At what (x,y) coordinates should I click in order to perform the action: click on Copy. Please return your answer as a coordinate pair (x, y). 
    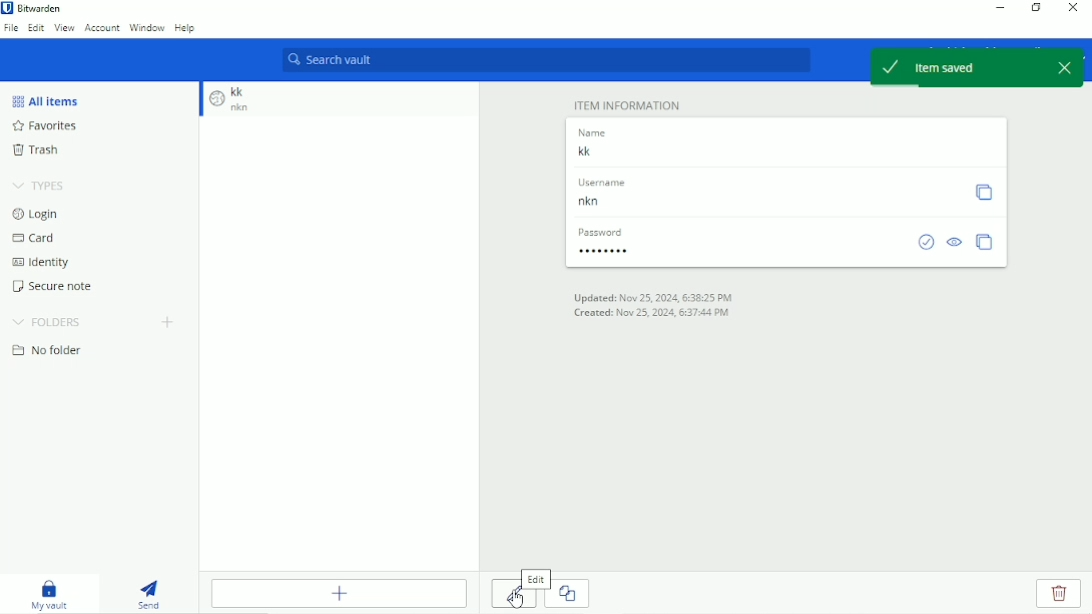
    Looking at the image, I should click on (984, 192).